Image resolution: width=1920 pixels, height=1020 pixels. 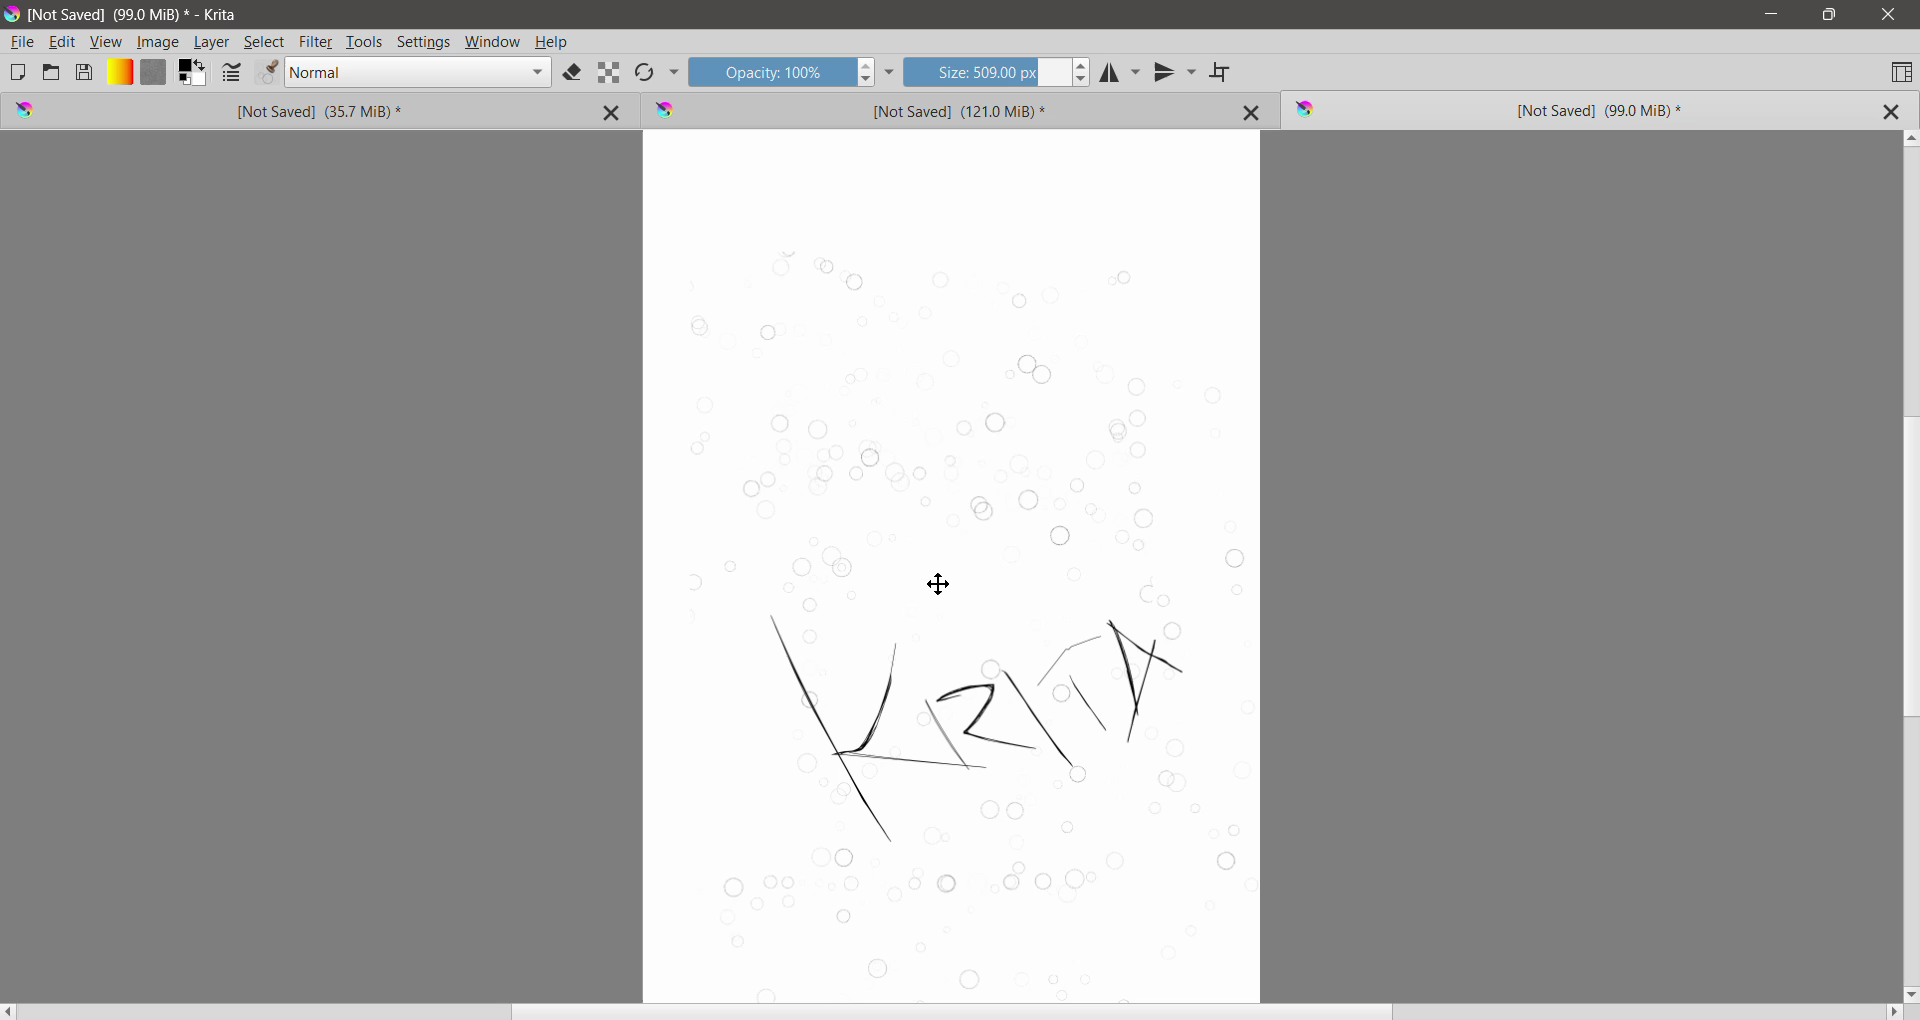 What do you see at coordinates (63, 43) in the screenshot?
I see `Edit` at bounding box center [63, 43].